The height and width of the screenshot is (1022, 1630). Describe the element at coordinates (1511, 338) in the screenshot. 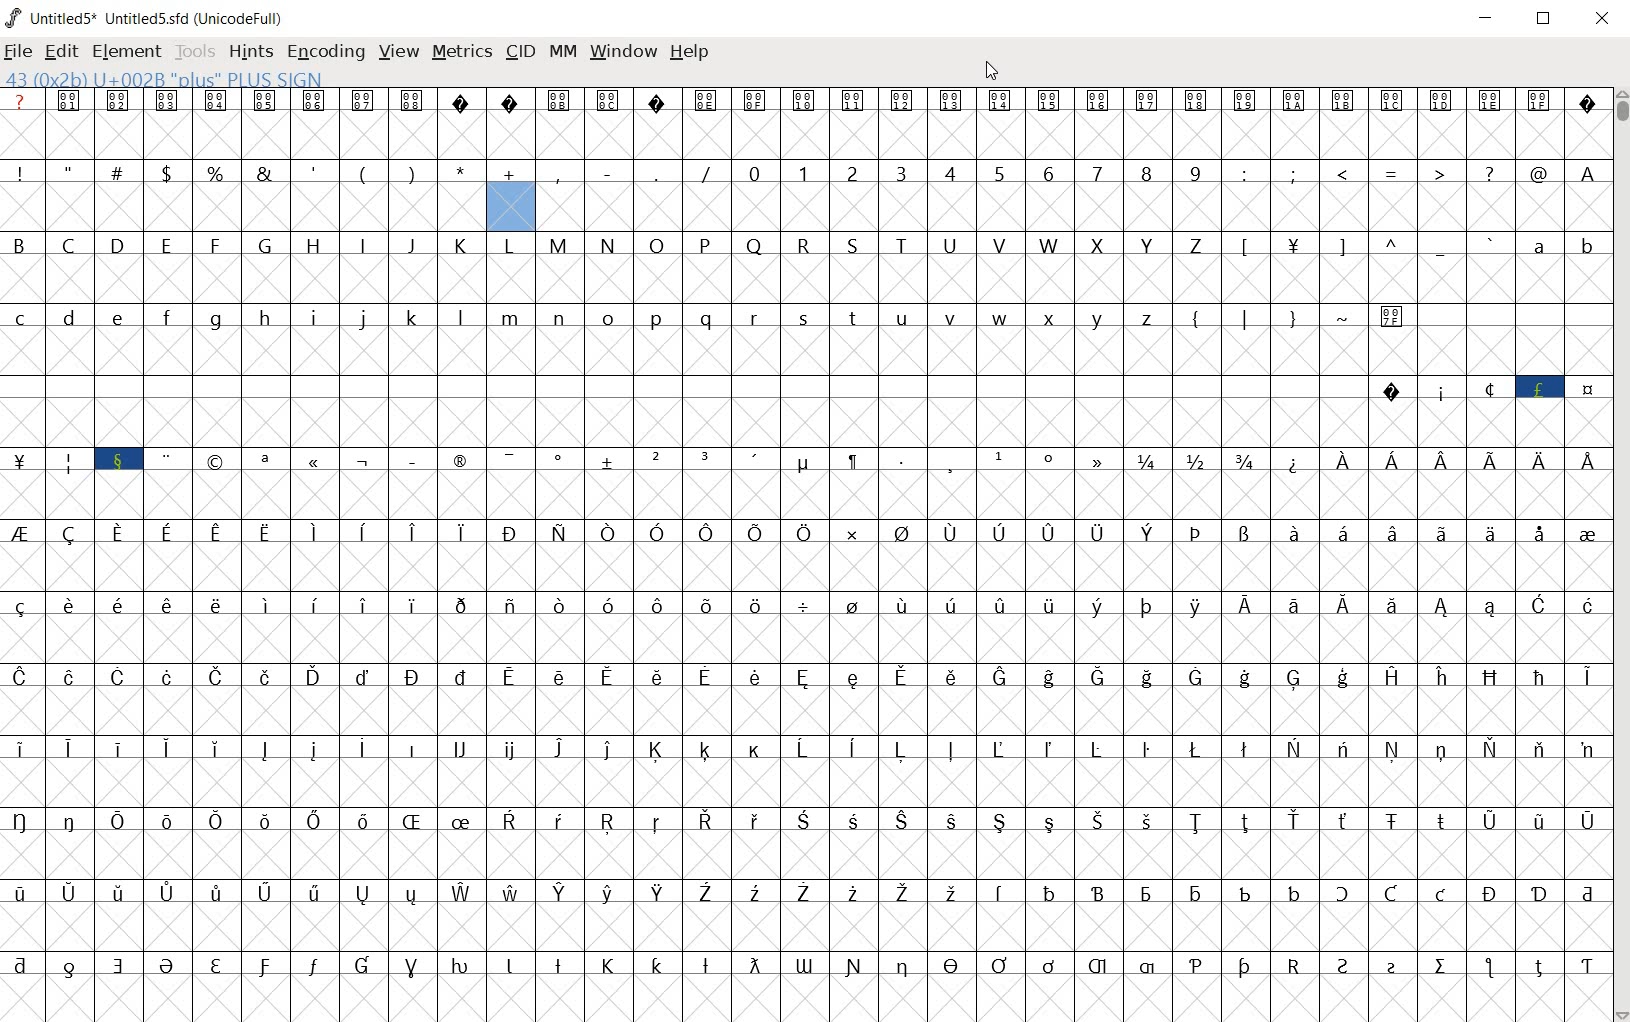

I see `Slot` at that location.